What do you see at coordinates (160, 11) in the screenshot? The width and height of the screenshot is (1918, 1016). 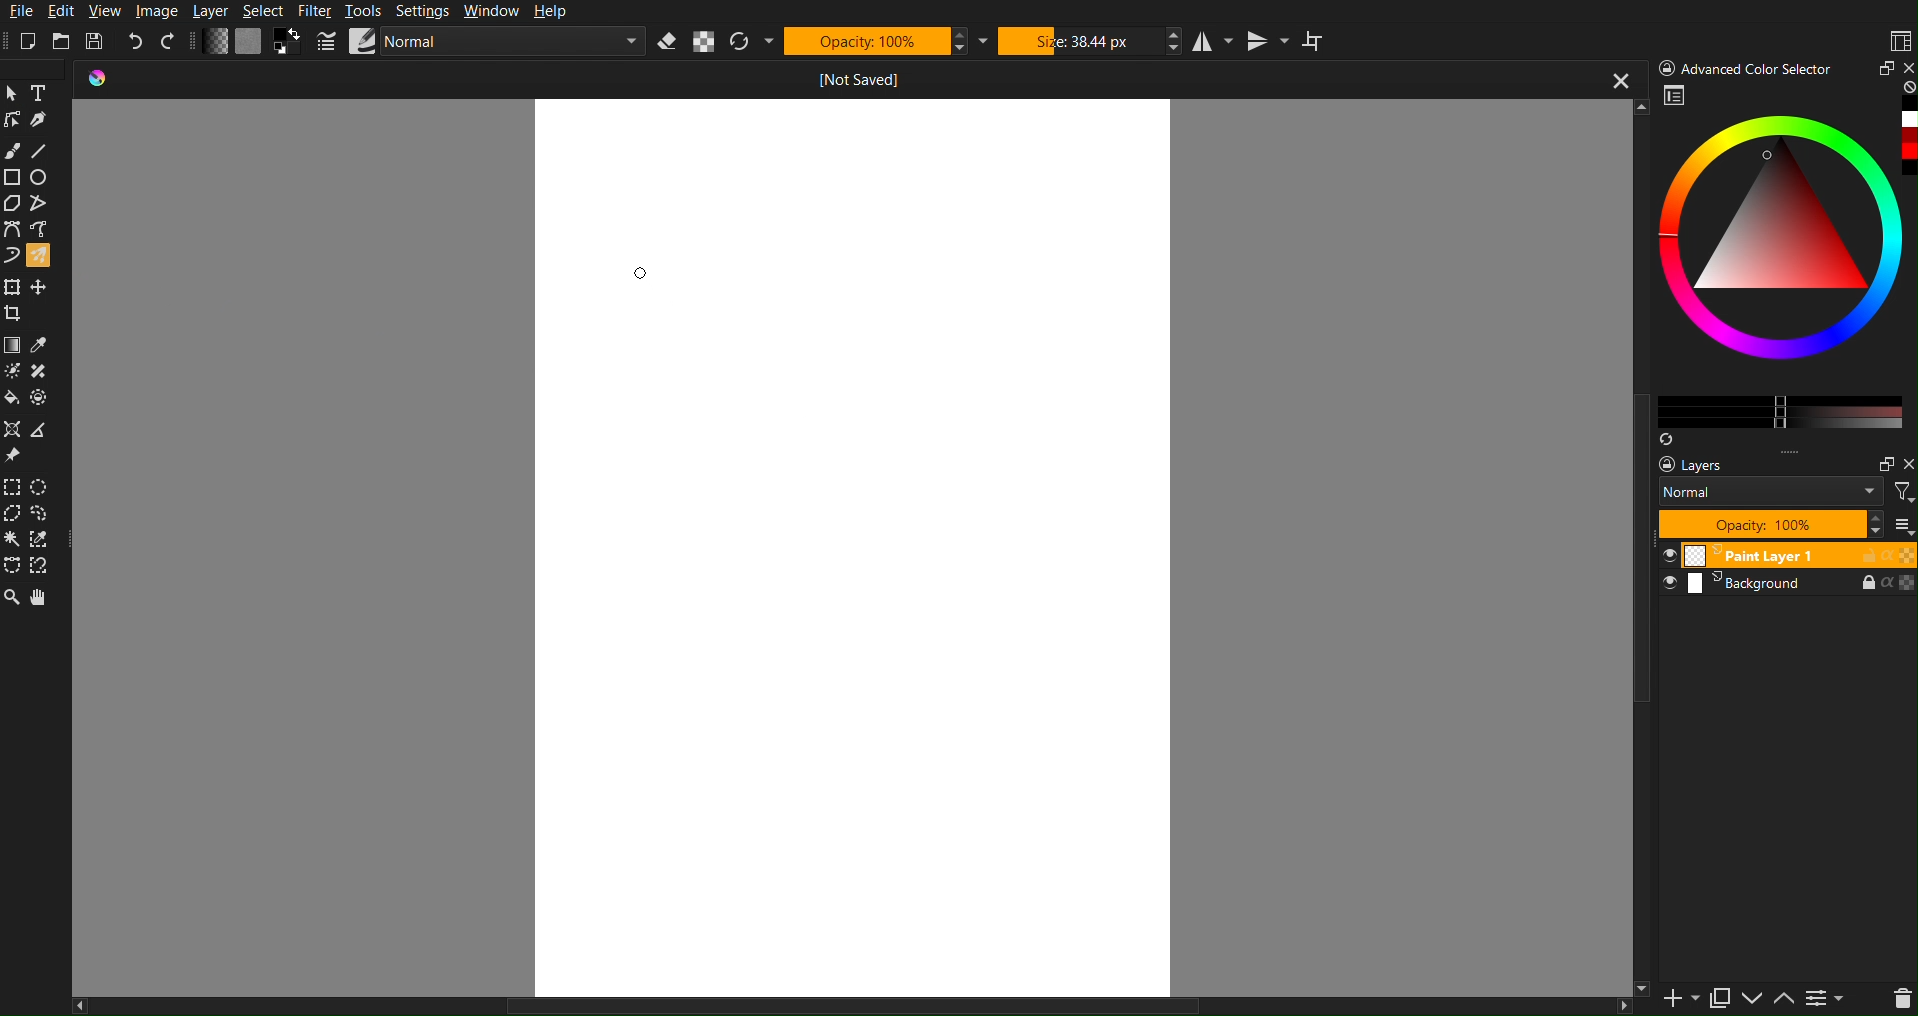 I see `Image` at bounding box center [160, 11].